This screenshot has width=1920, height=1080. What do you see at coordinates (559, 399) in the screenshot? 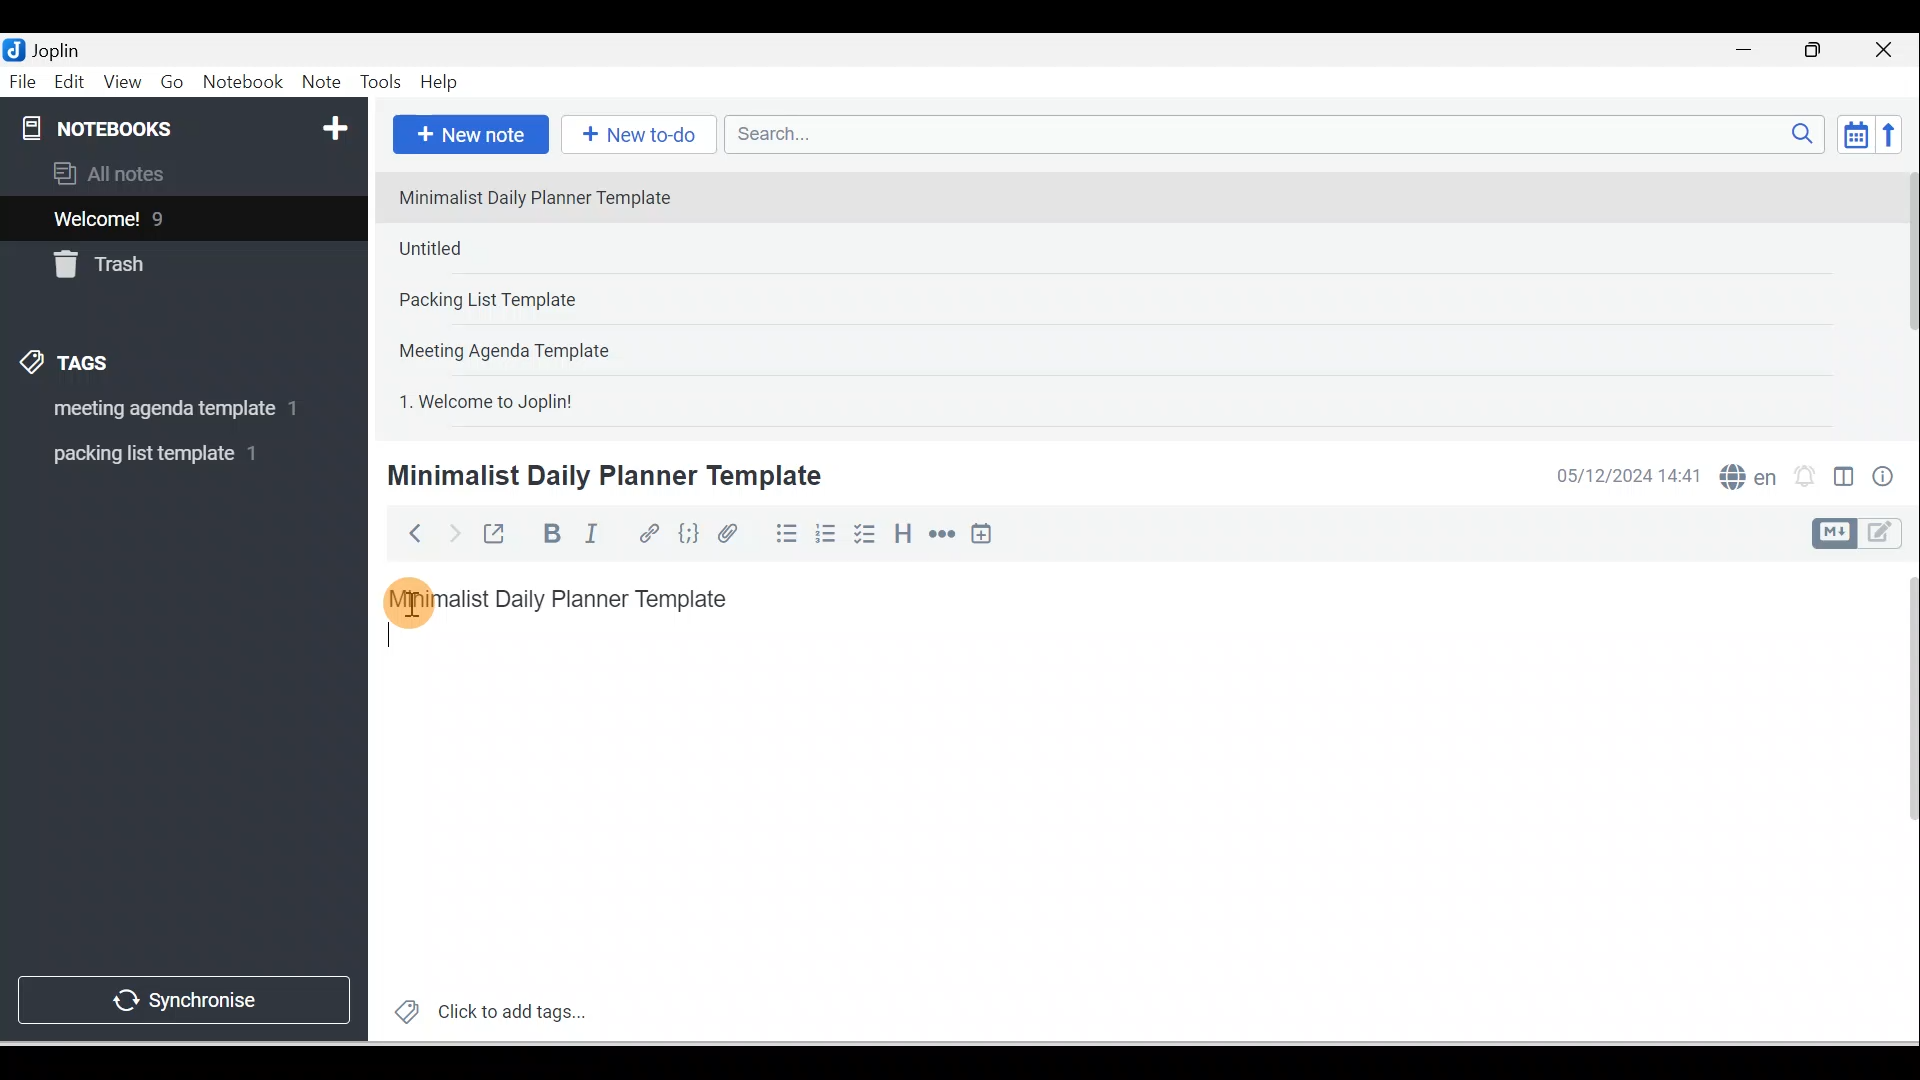
I see `Note 5` at bounding box center [559, 399].